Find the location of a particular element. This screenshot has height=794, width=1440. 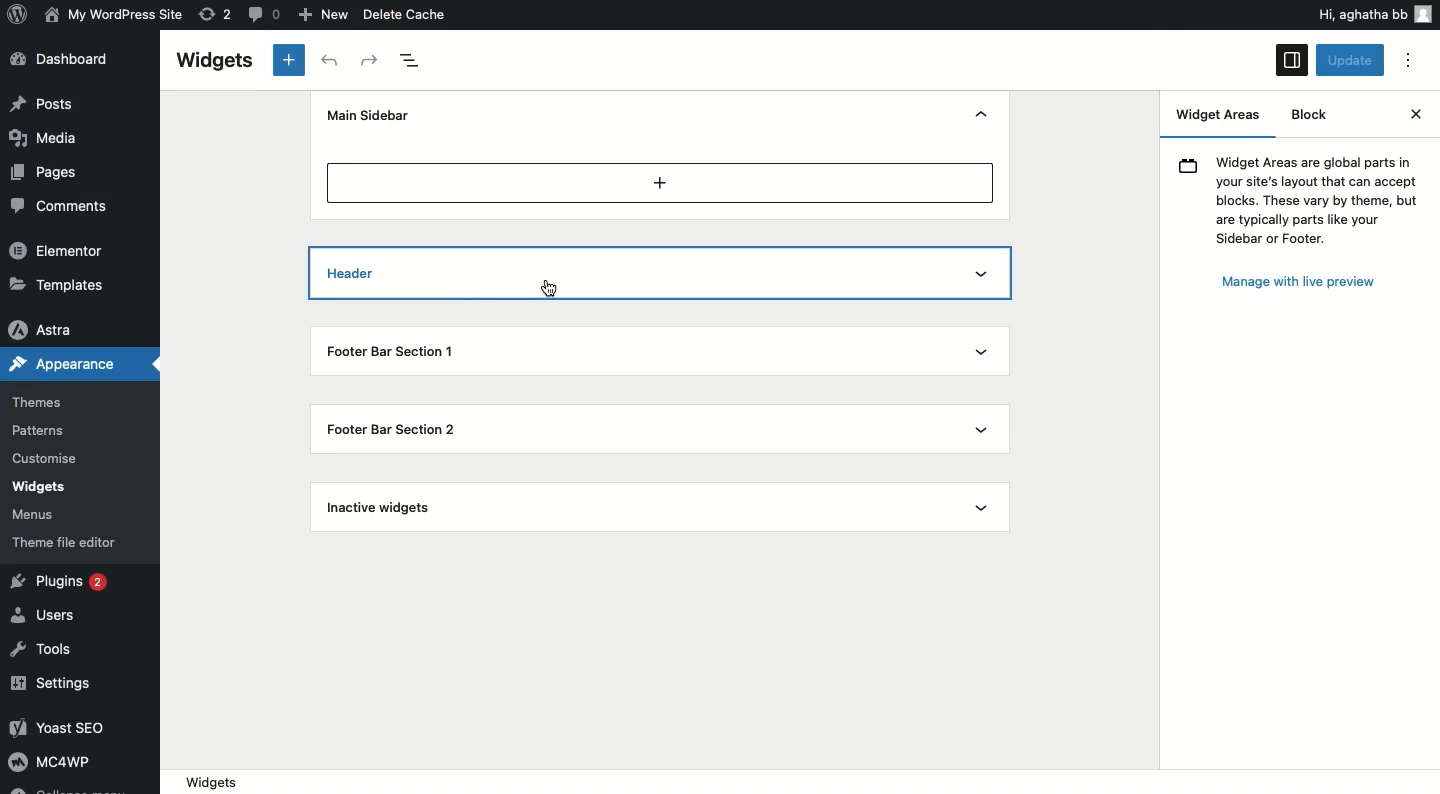

Block is located at coordinates (1308, 114).